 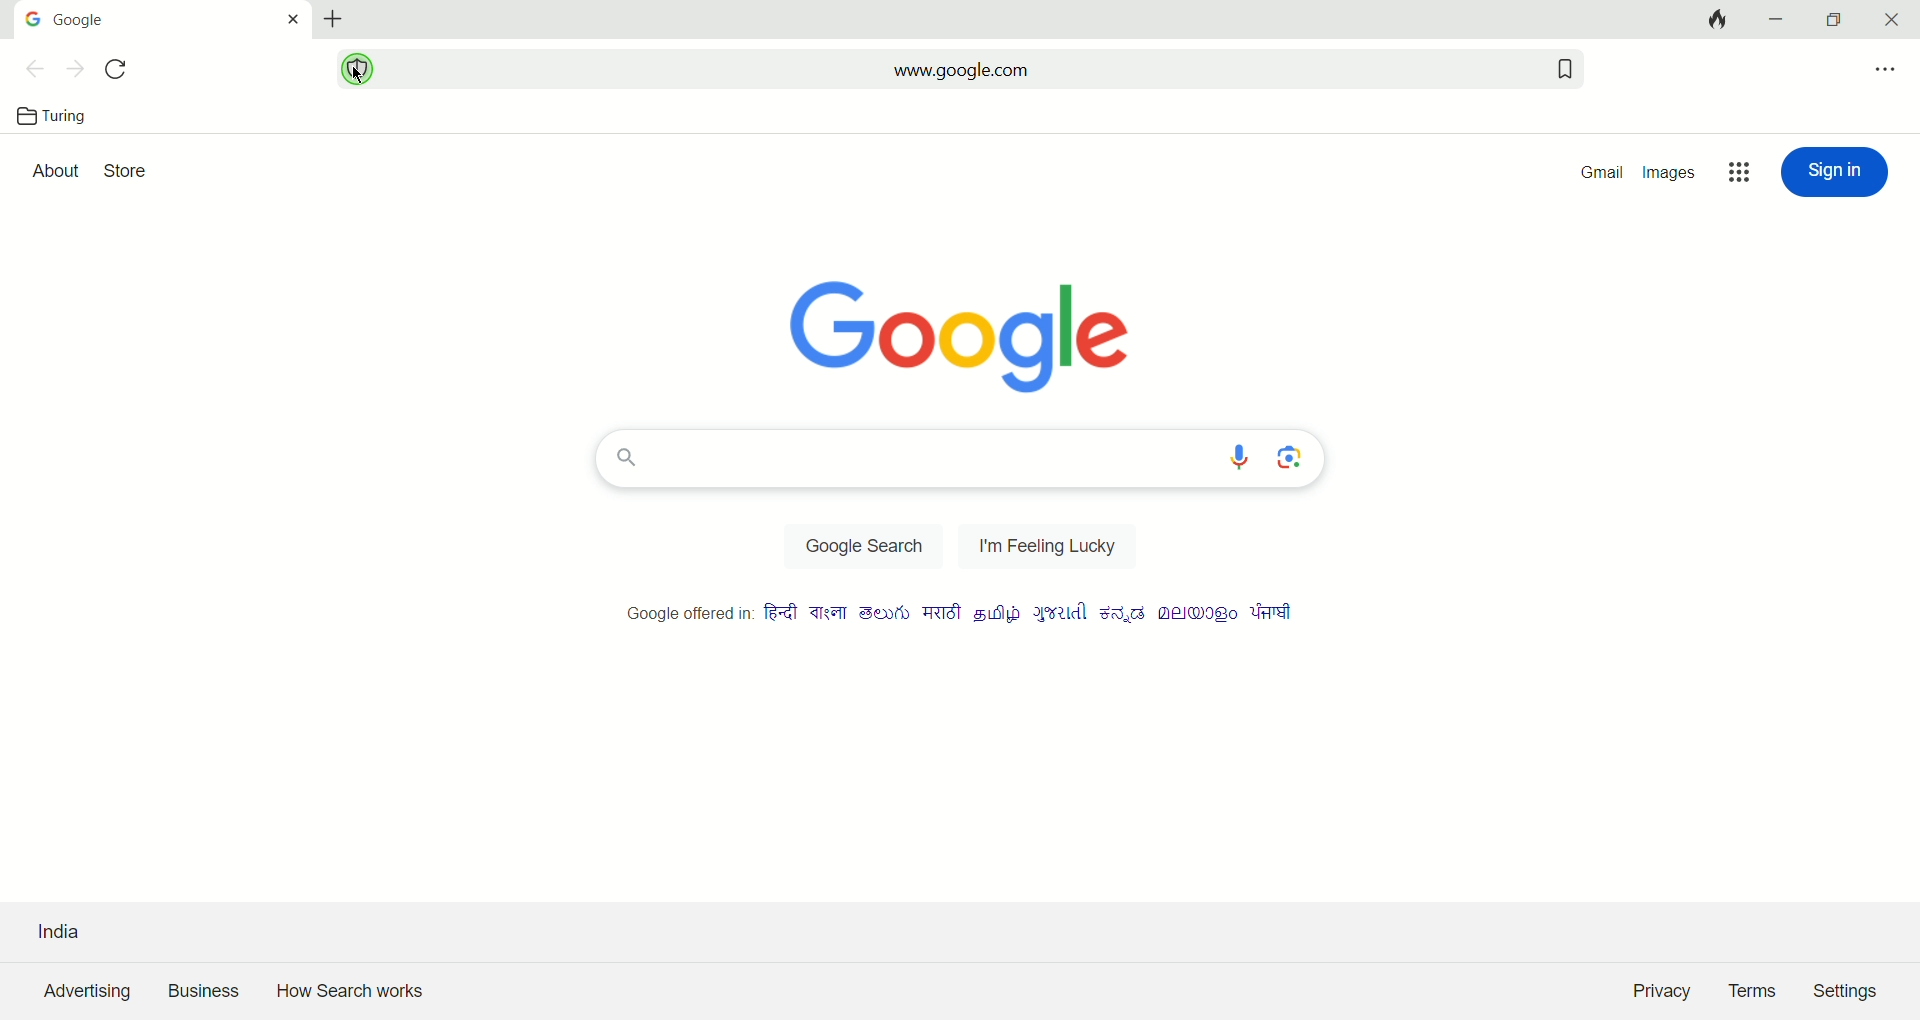 I want to click on I am feeling lucky, so click(x=1048, y=541).